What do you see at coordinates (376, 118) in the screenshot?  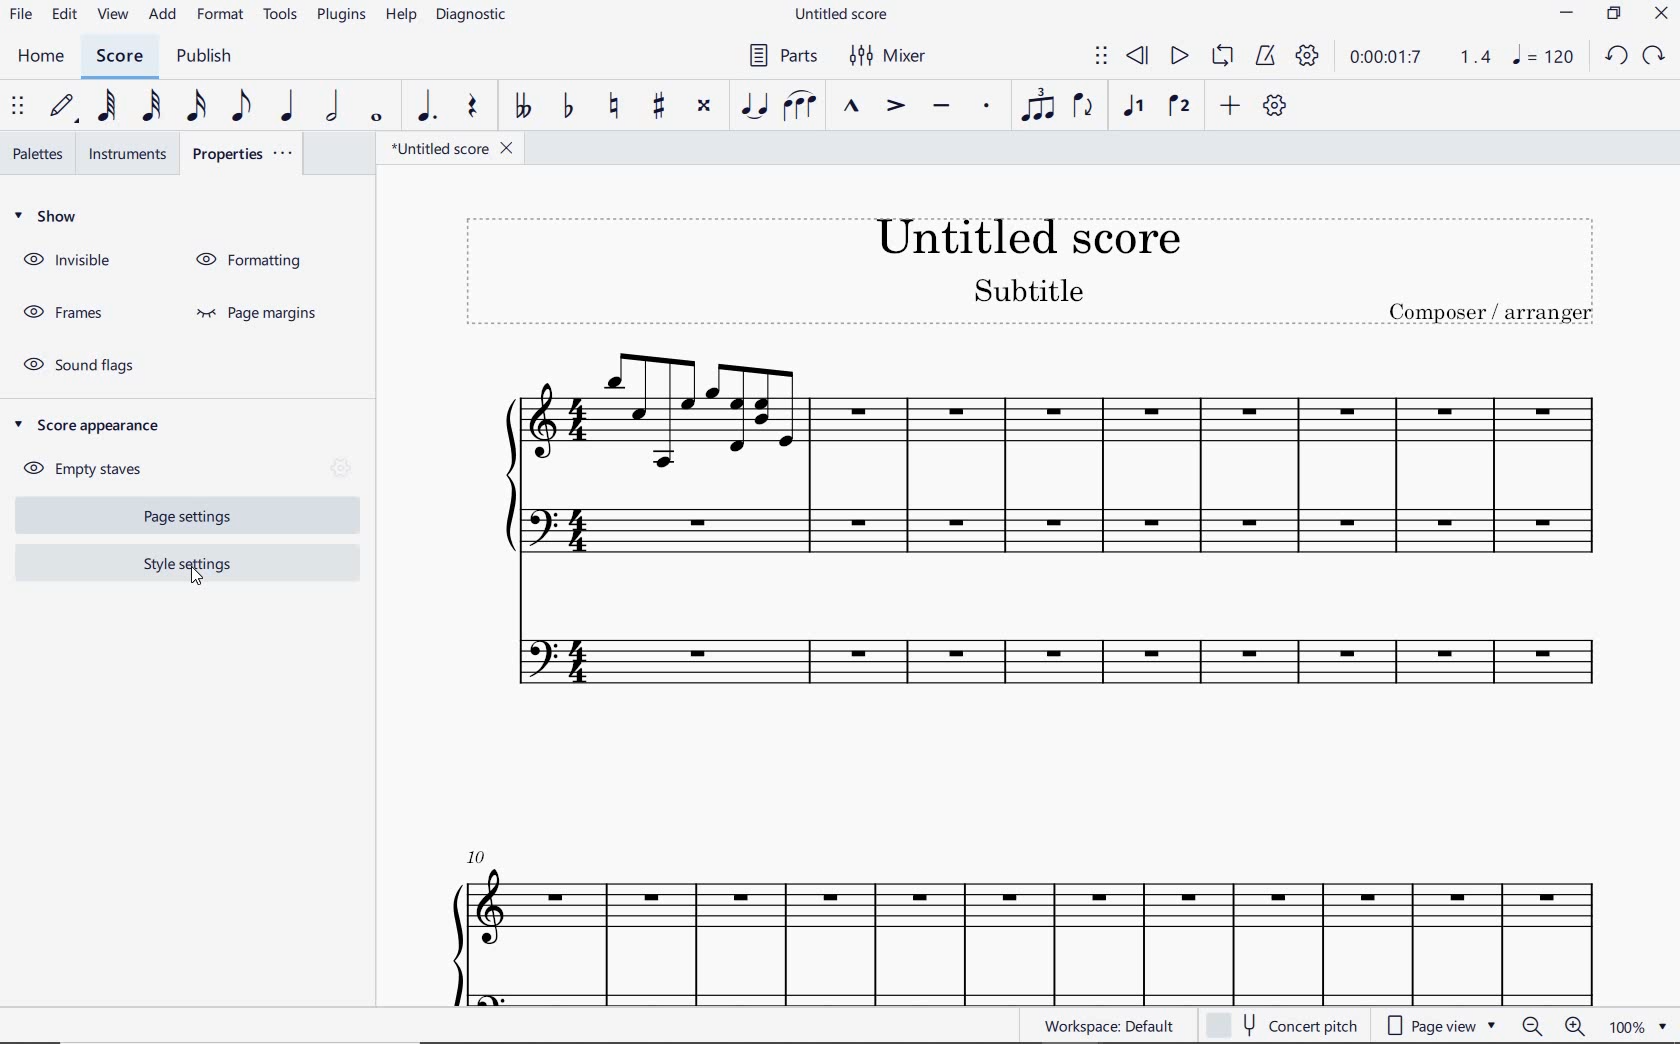 I see `WHOLE NOTE` at bounding box center [376, 118].